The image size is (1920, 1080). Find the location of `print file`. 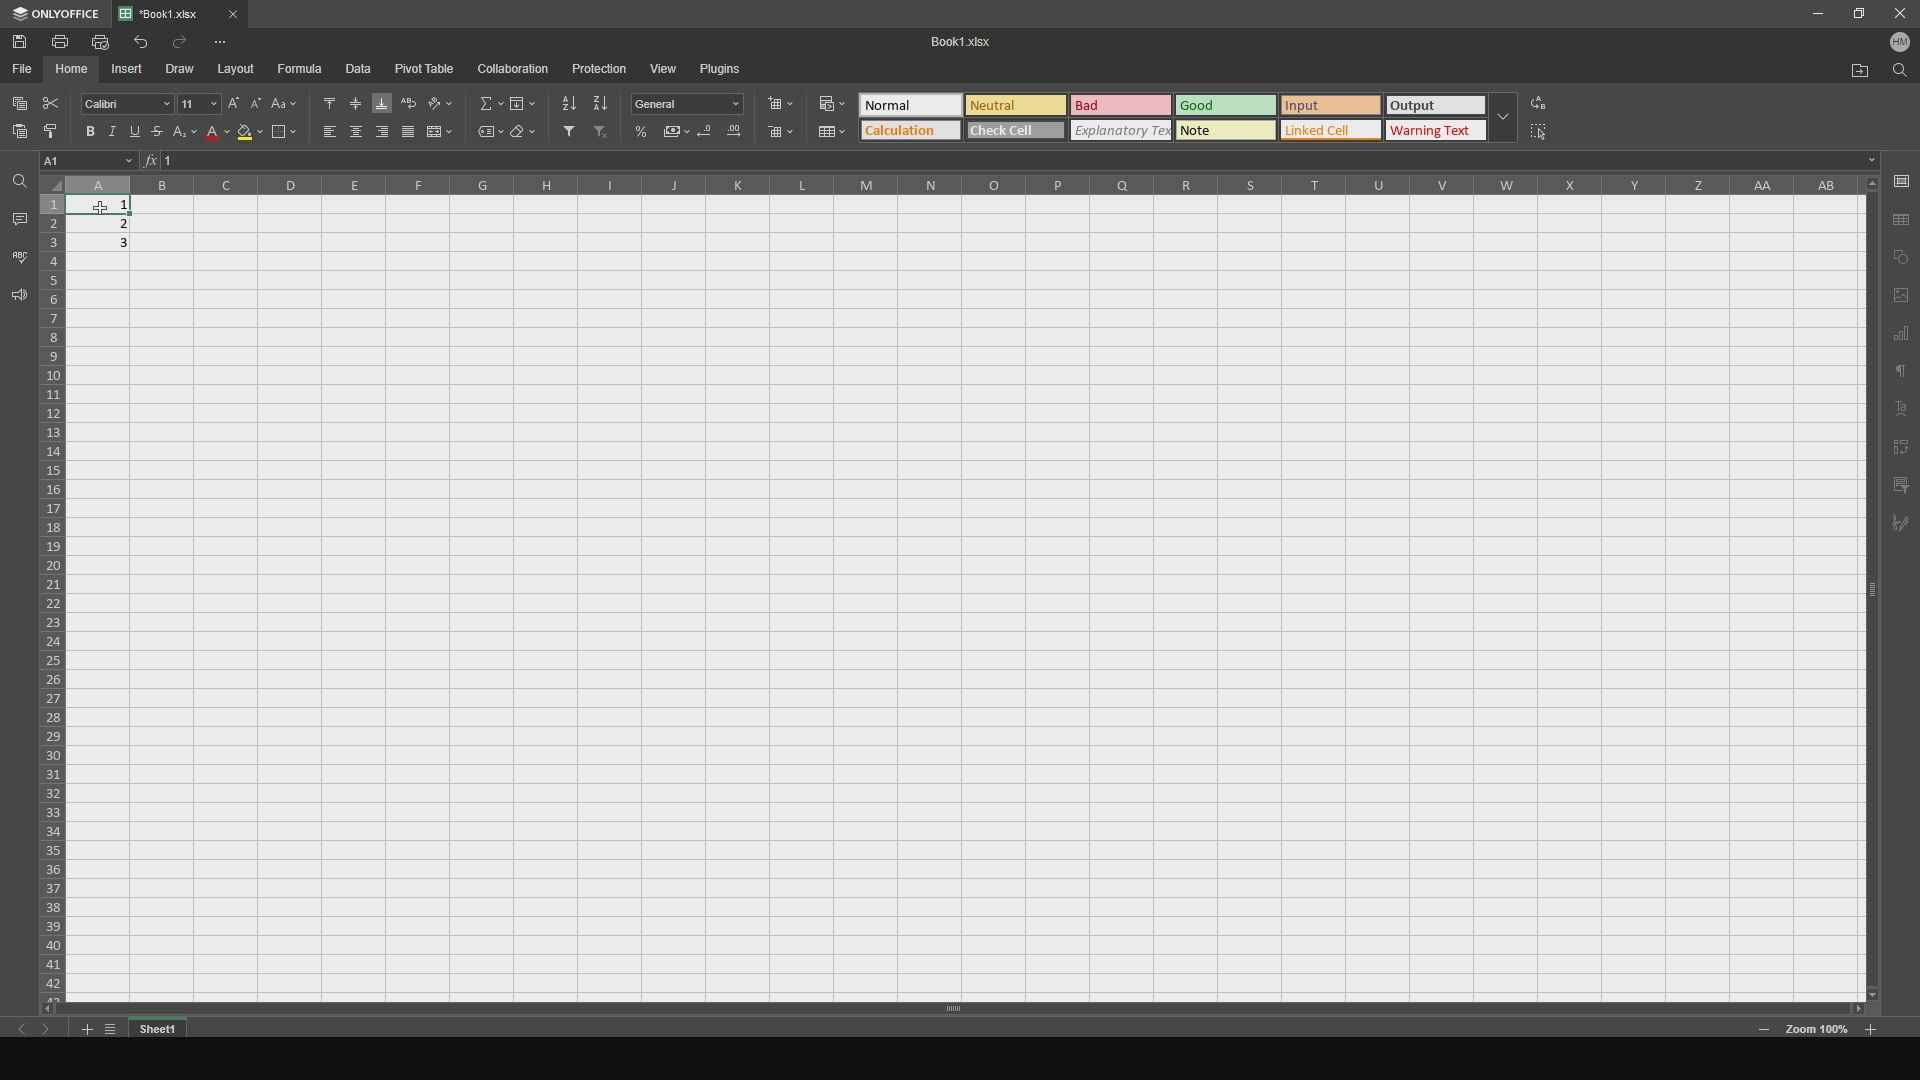

print file is located at coordinates (101, 42).